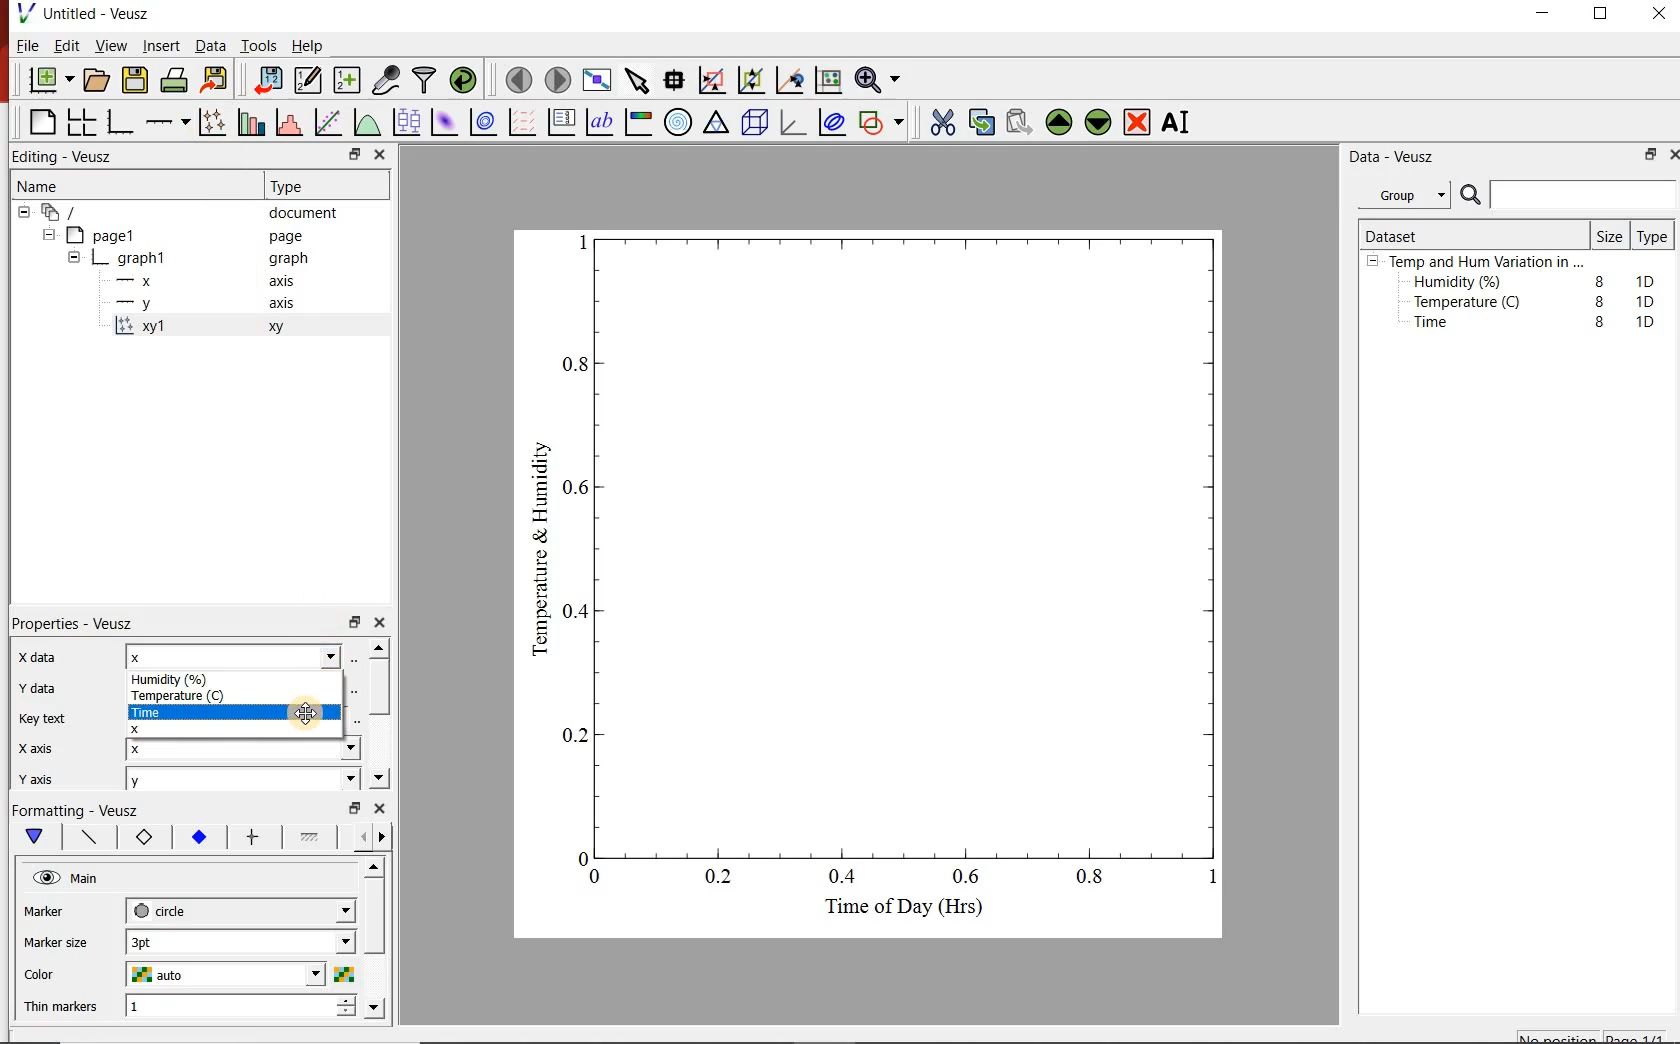 The width and height of the screenshot is (1680, 1044). What do you see at coordinates (579, 492) in the screenshot?
I see `0.6` at bounding box center [579, 492].